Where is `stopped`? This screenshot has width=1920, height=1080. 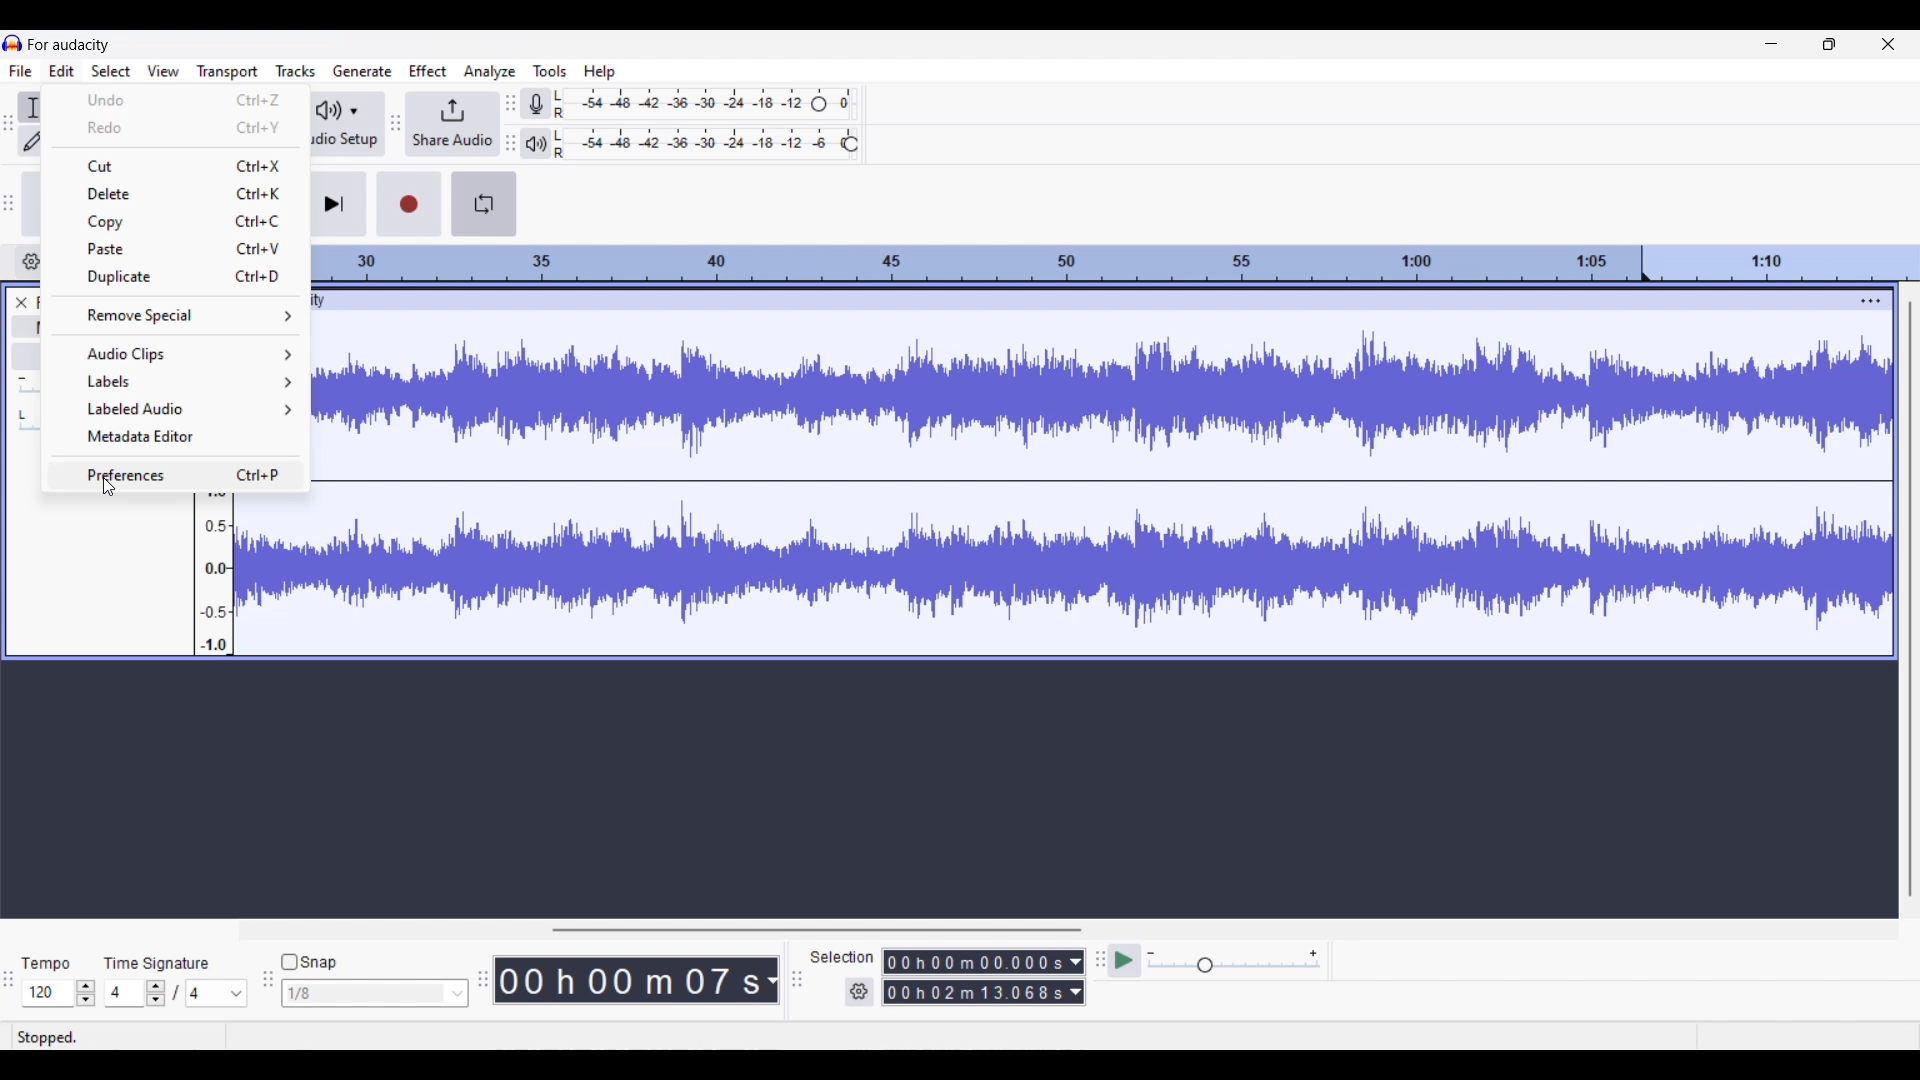 stopped is located at coordinates (49, 1035).